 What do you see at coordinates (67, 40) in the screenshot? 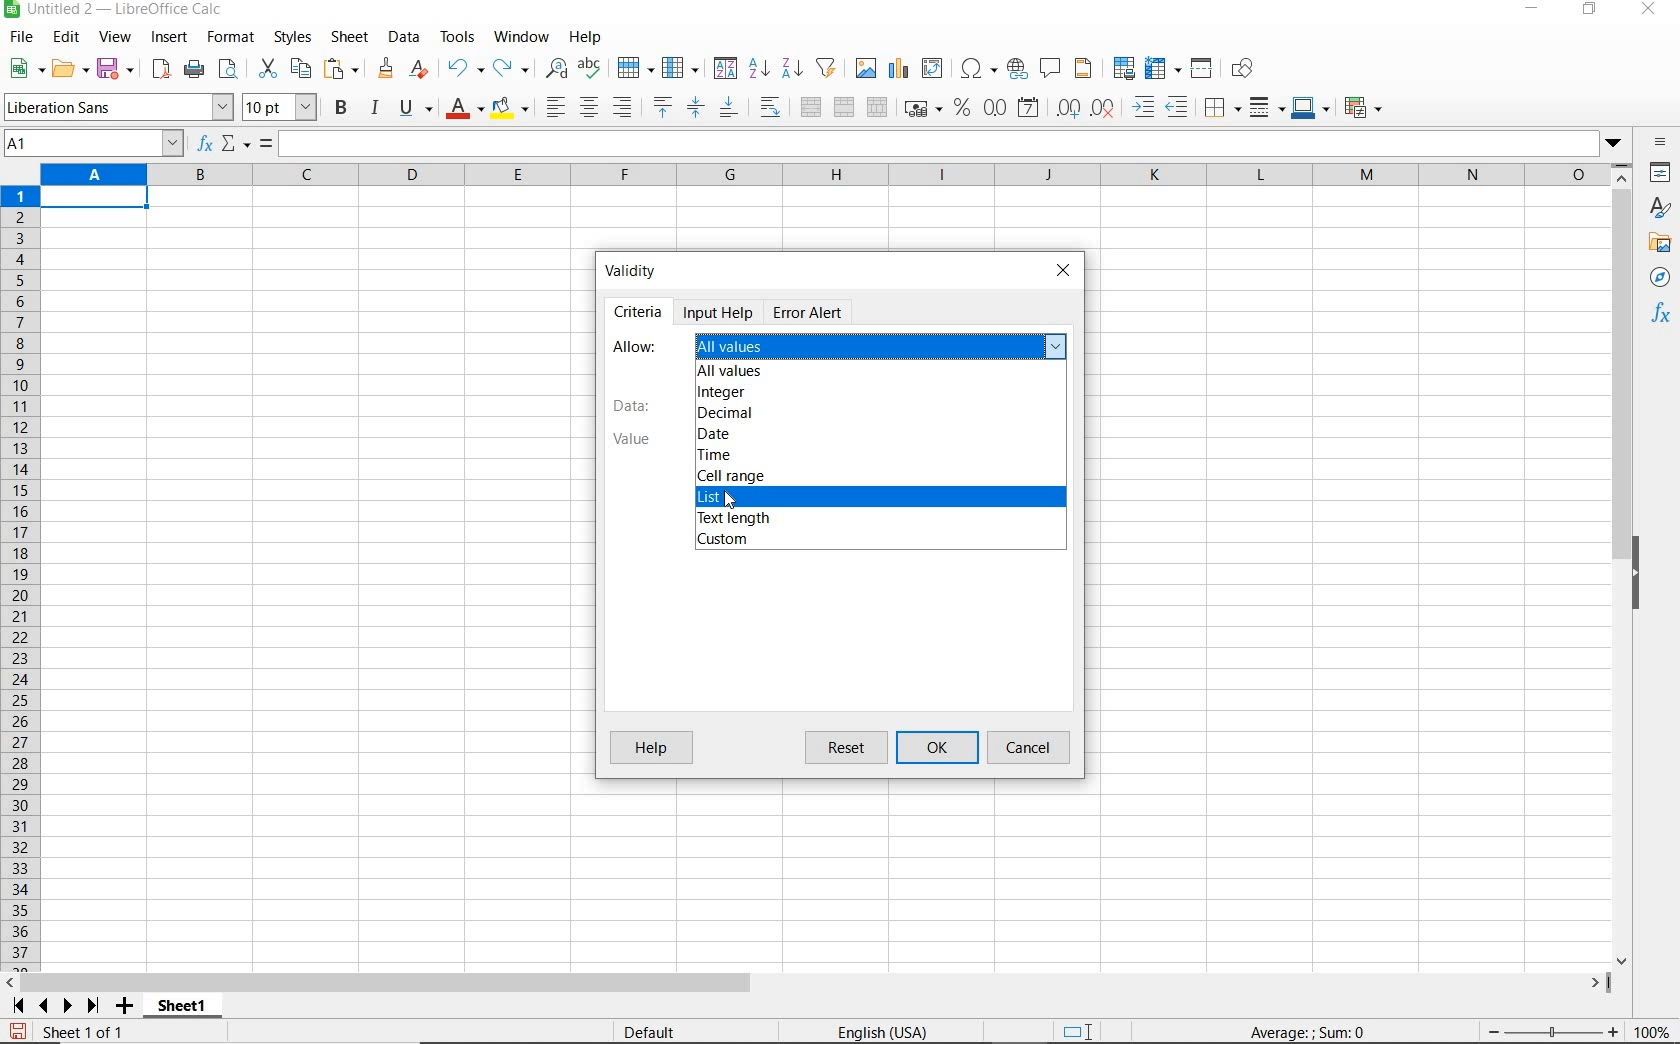
I see `edit` at bounding box center [67, 40].